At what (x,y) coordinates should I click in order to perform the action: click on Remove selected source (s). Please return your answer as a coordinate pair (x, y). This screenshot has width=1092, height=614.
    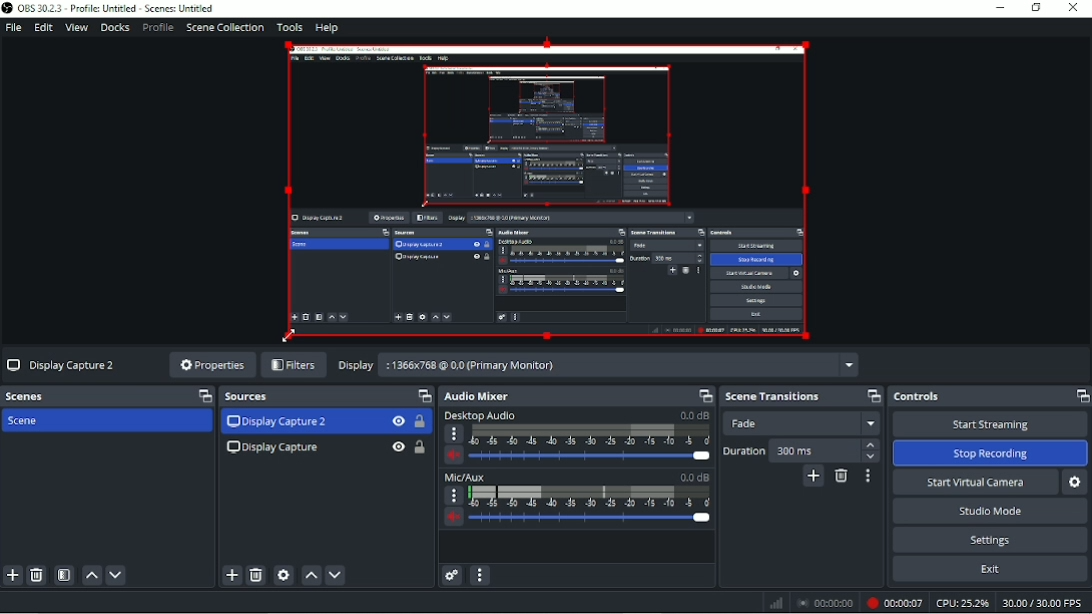
    Looking at the image, I should click on (256, 576).